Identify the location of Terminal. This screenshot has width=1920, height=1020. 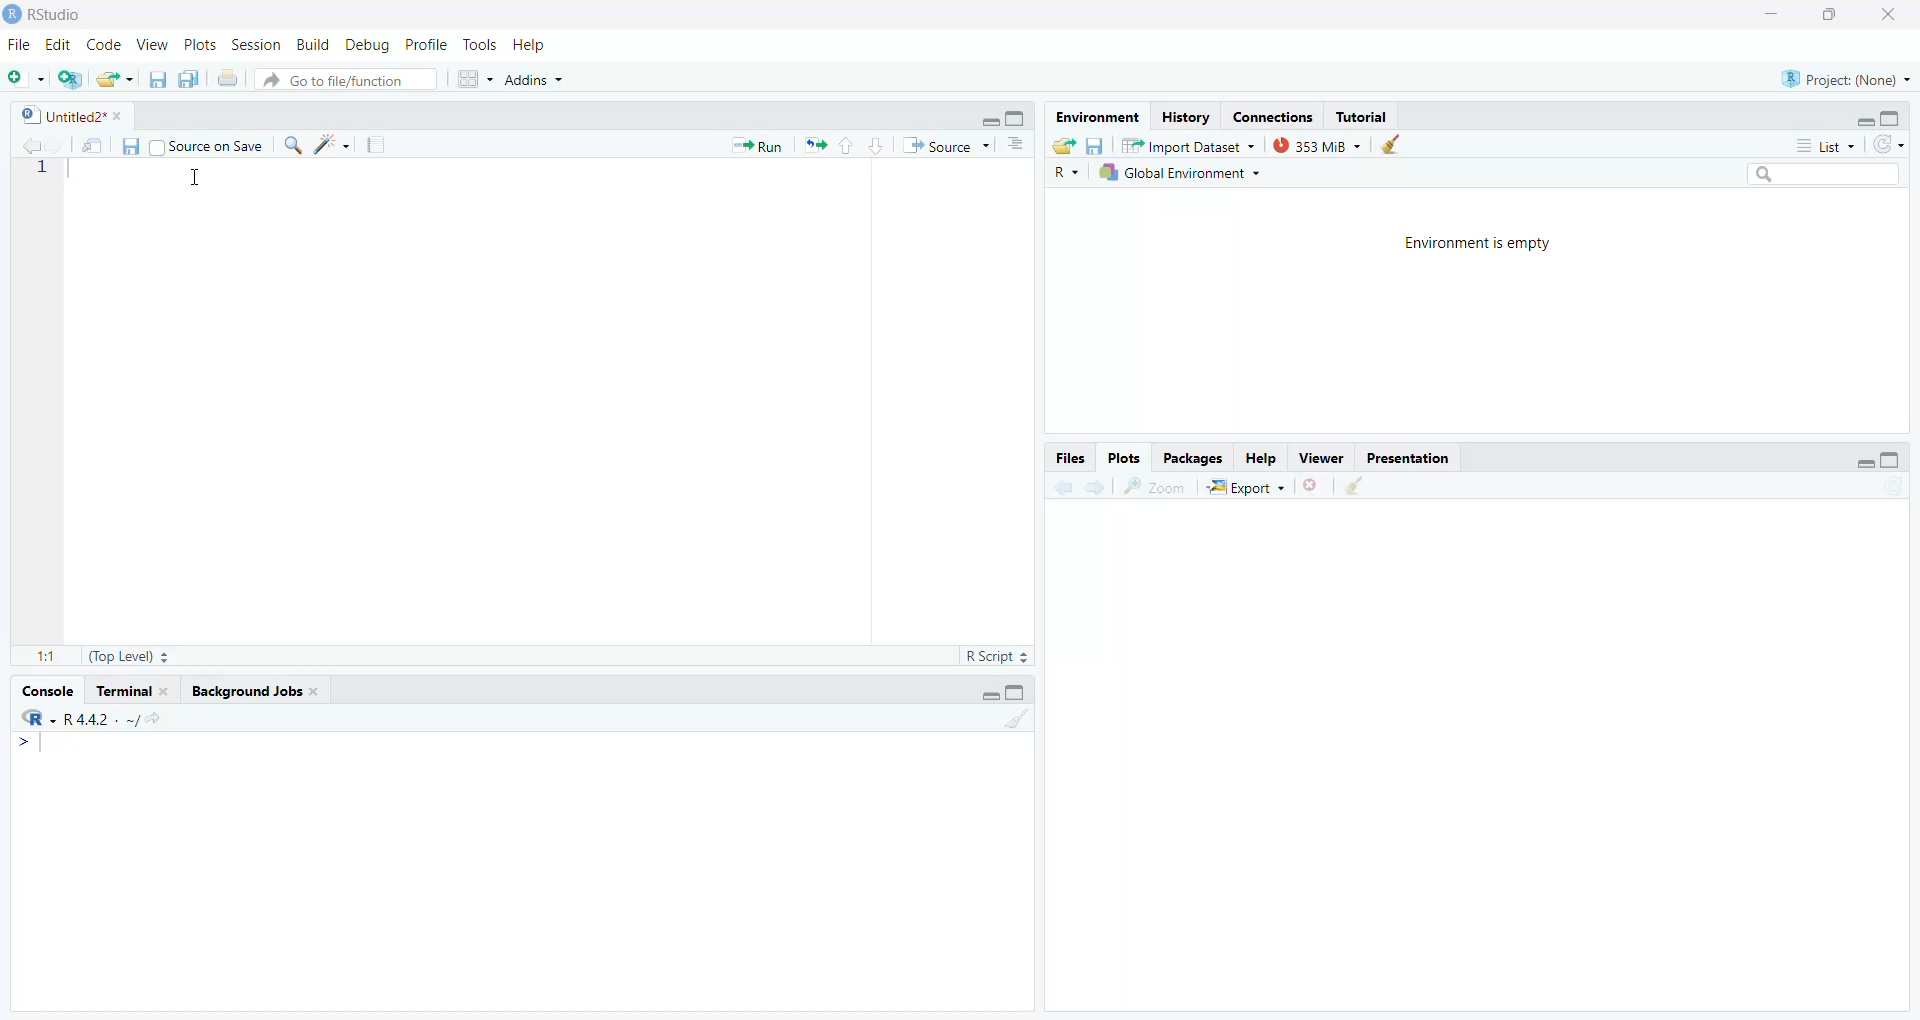
(131, 693).